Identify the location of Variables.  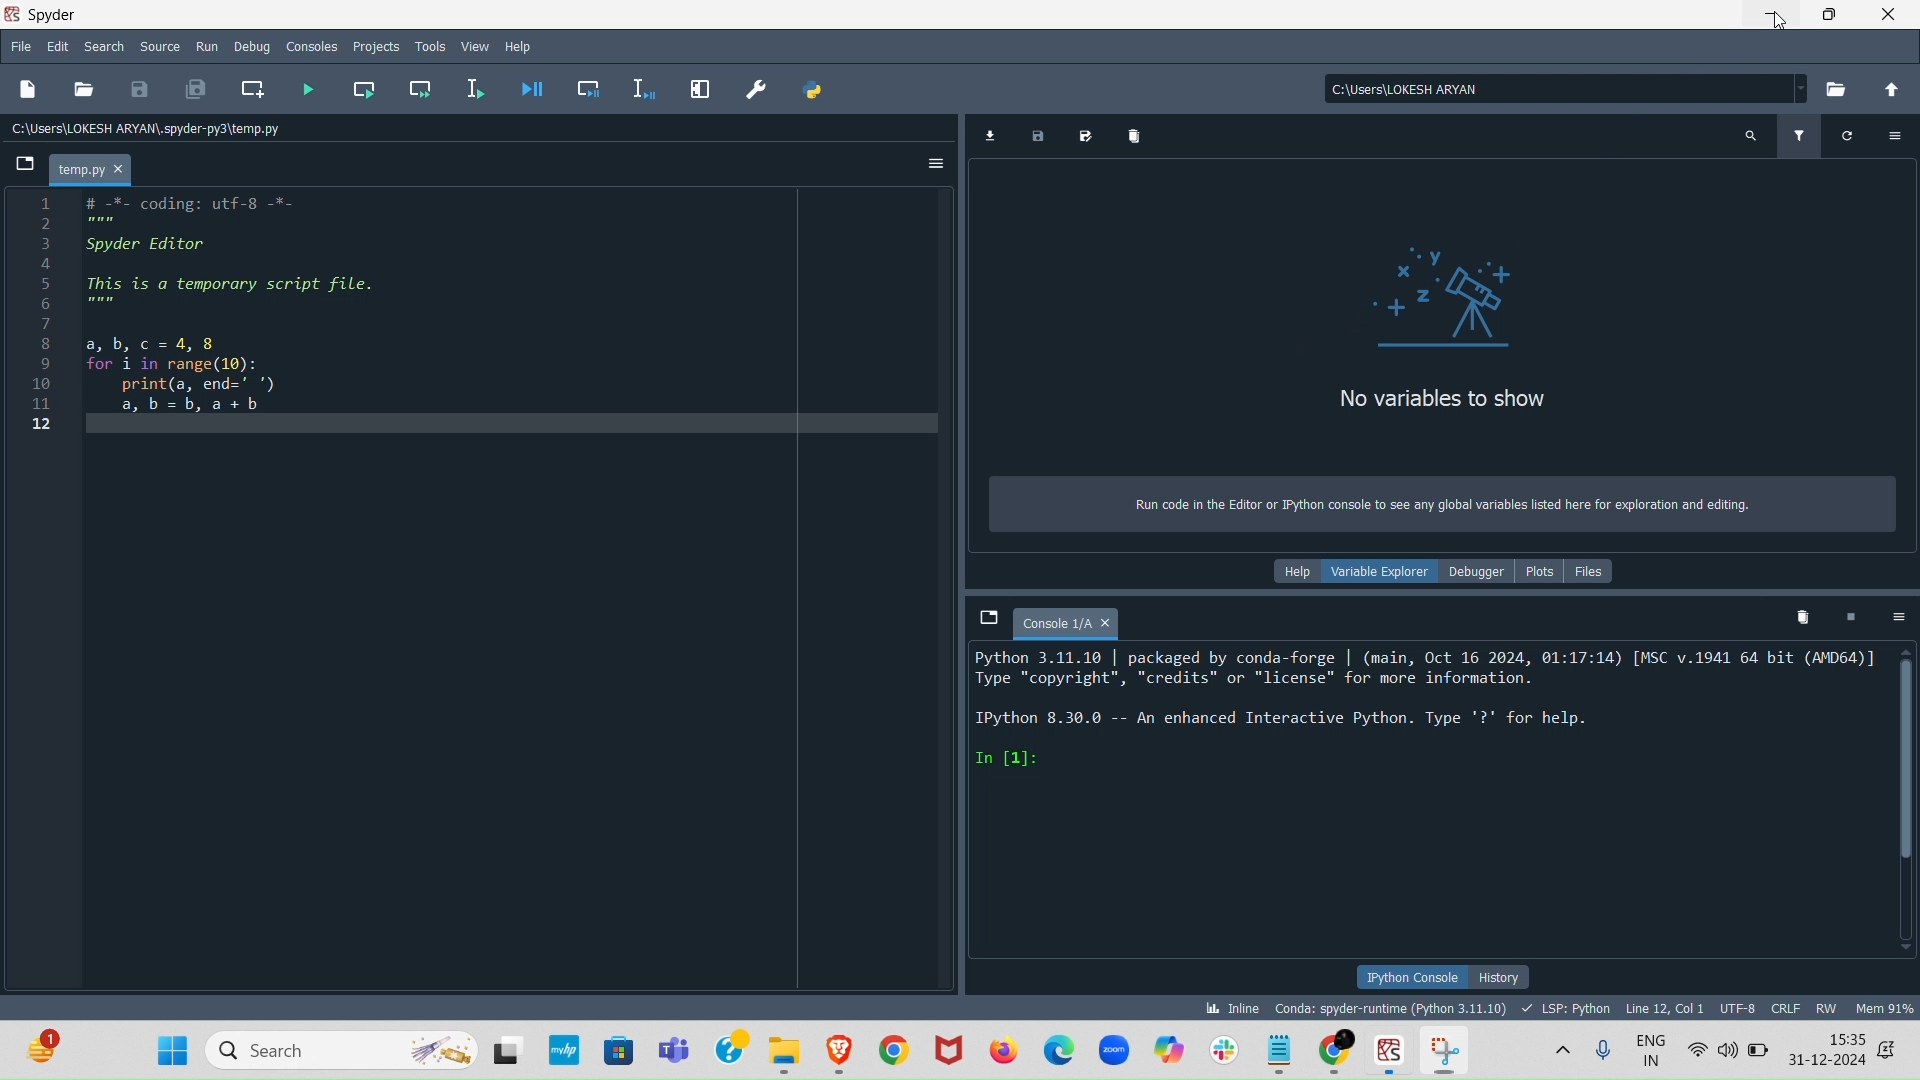
(1440, 335).